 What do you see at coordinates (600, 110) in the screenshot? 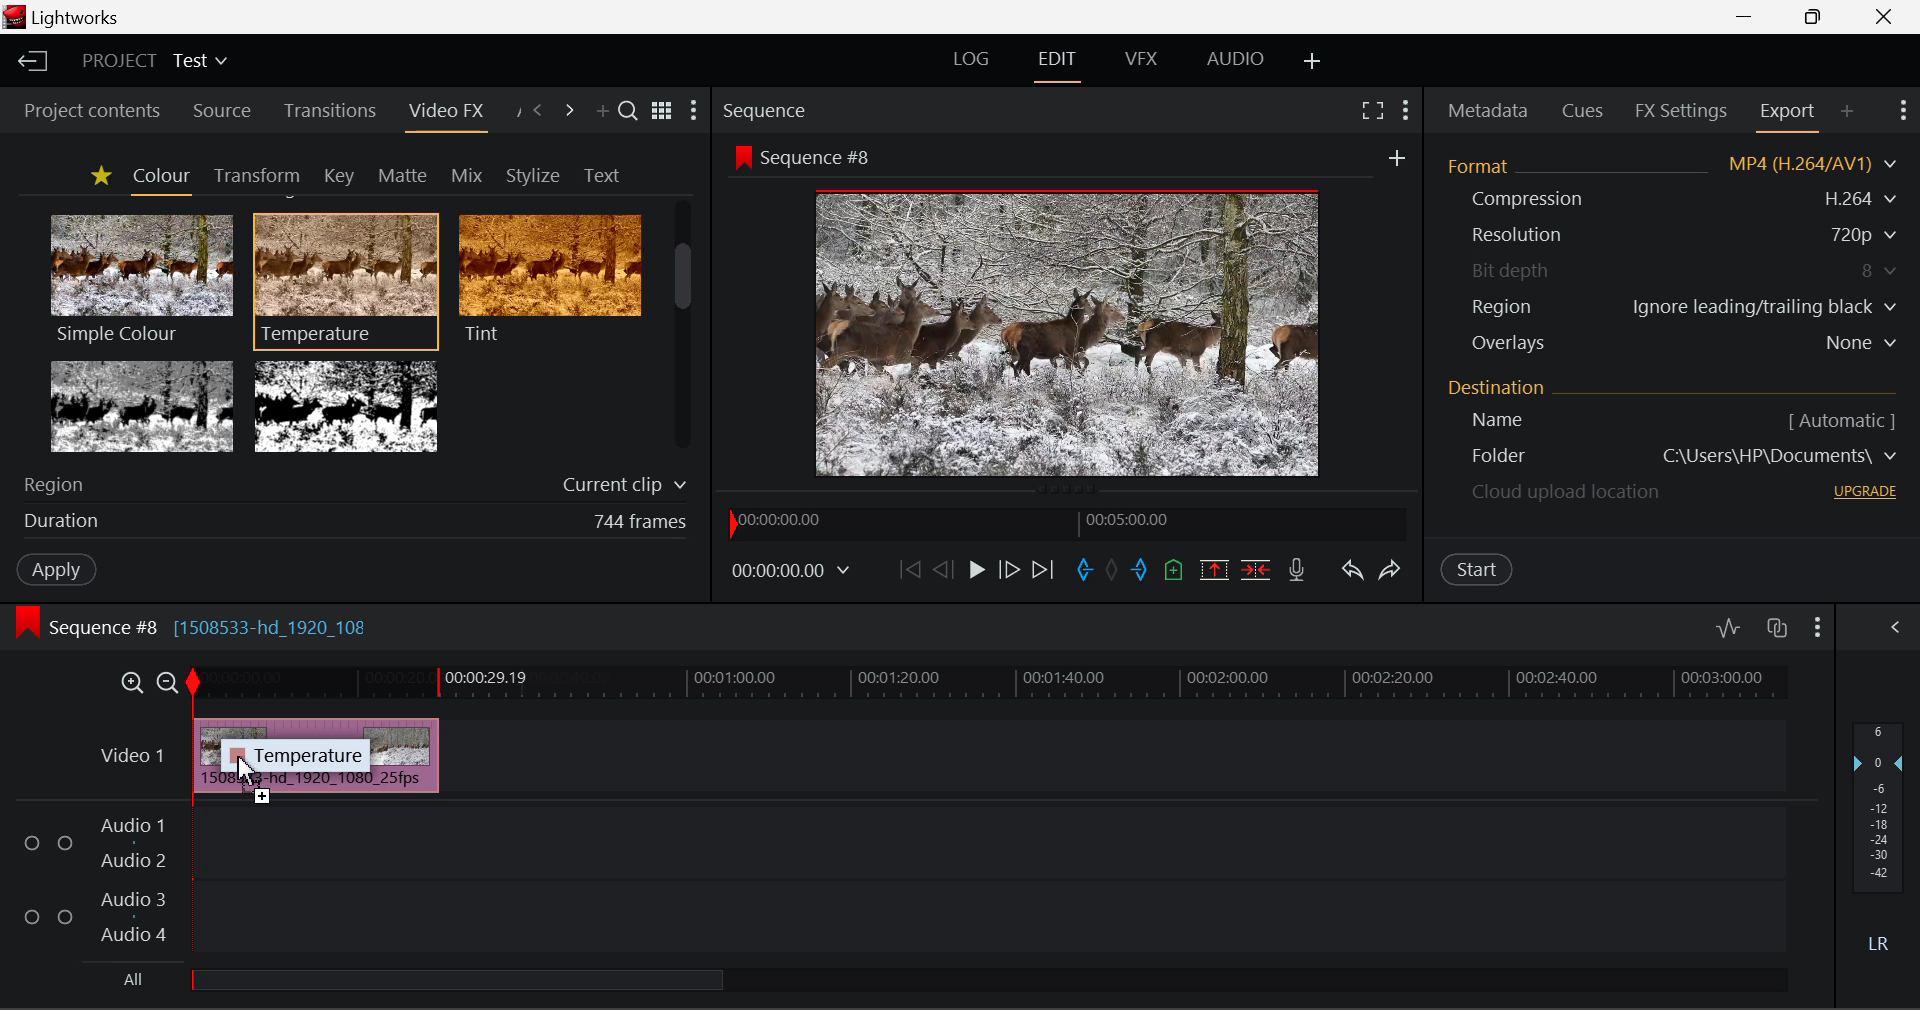
I see `Add Panel` at bounding box center [600, 110].